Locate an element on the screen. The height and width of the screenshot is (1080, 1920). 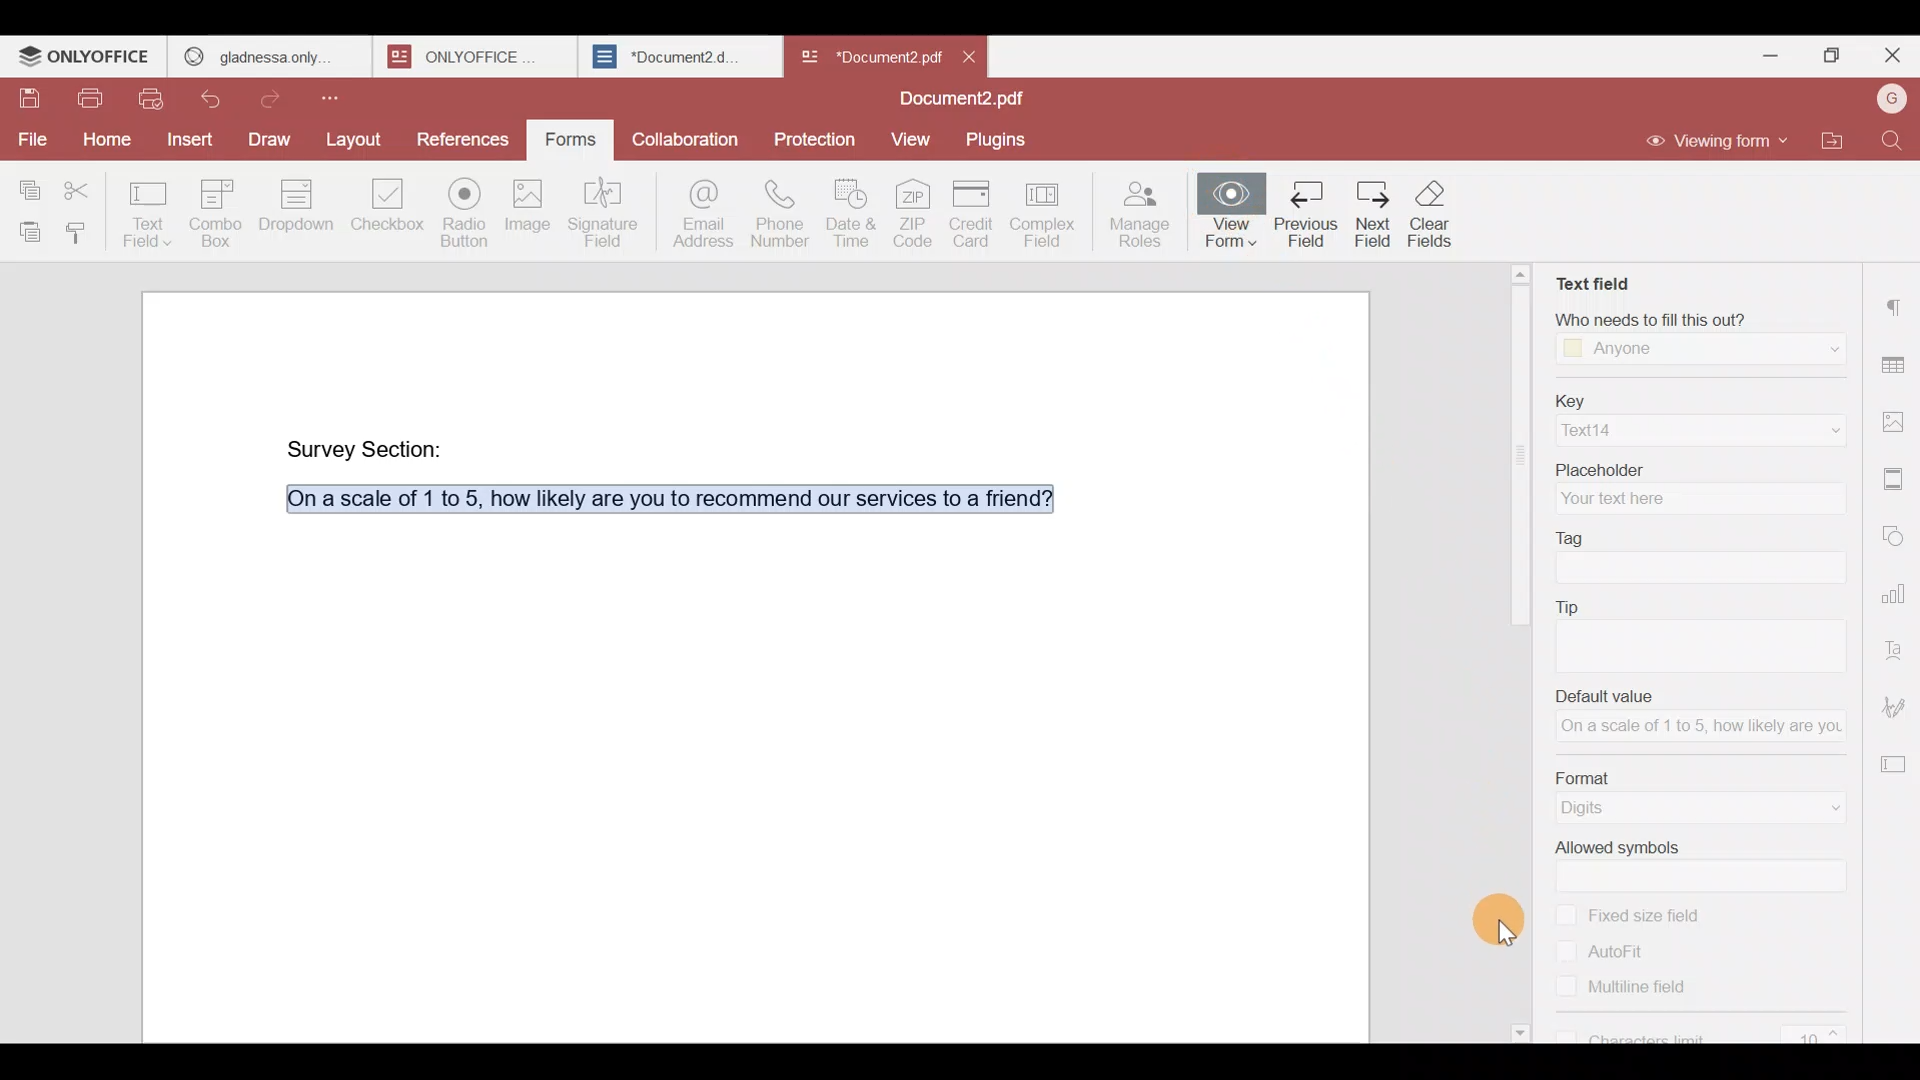
Open file location is located at coordinates (1841, 142).